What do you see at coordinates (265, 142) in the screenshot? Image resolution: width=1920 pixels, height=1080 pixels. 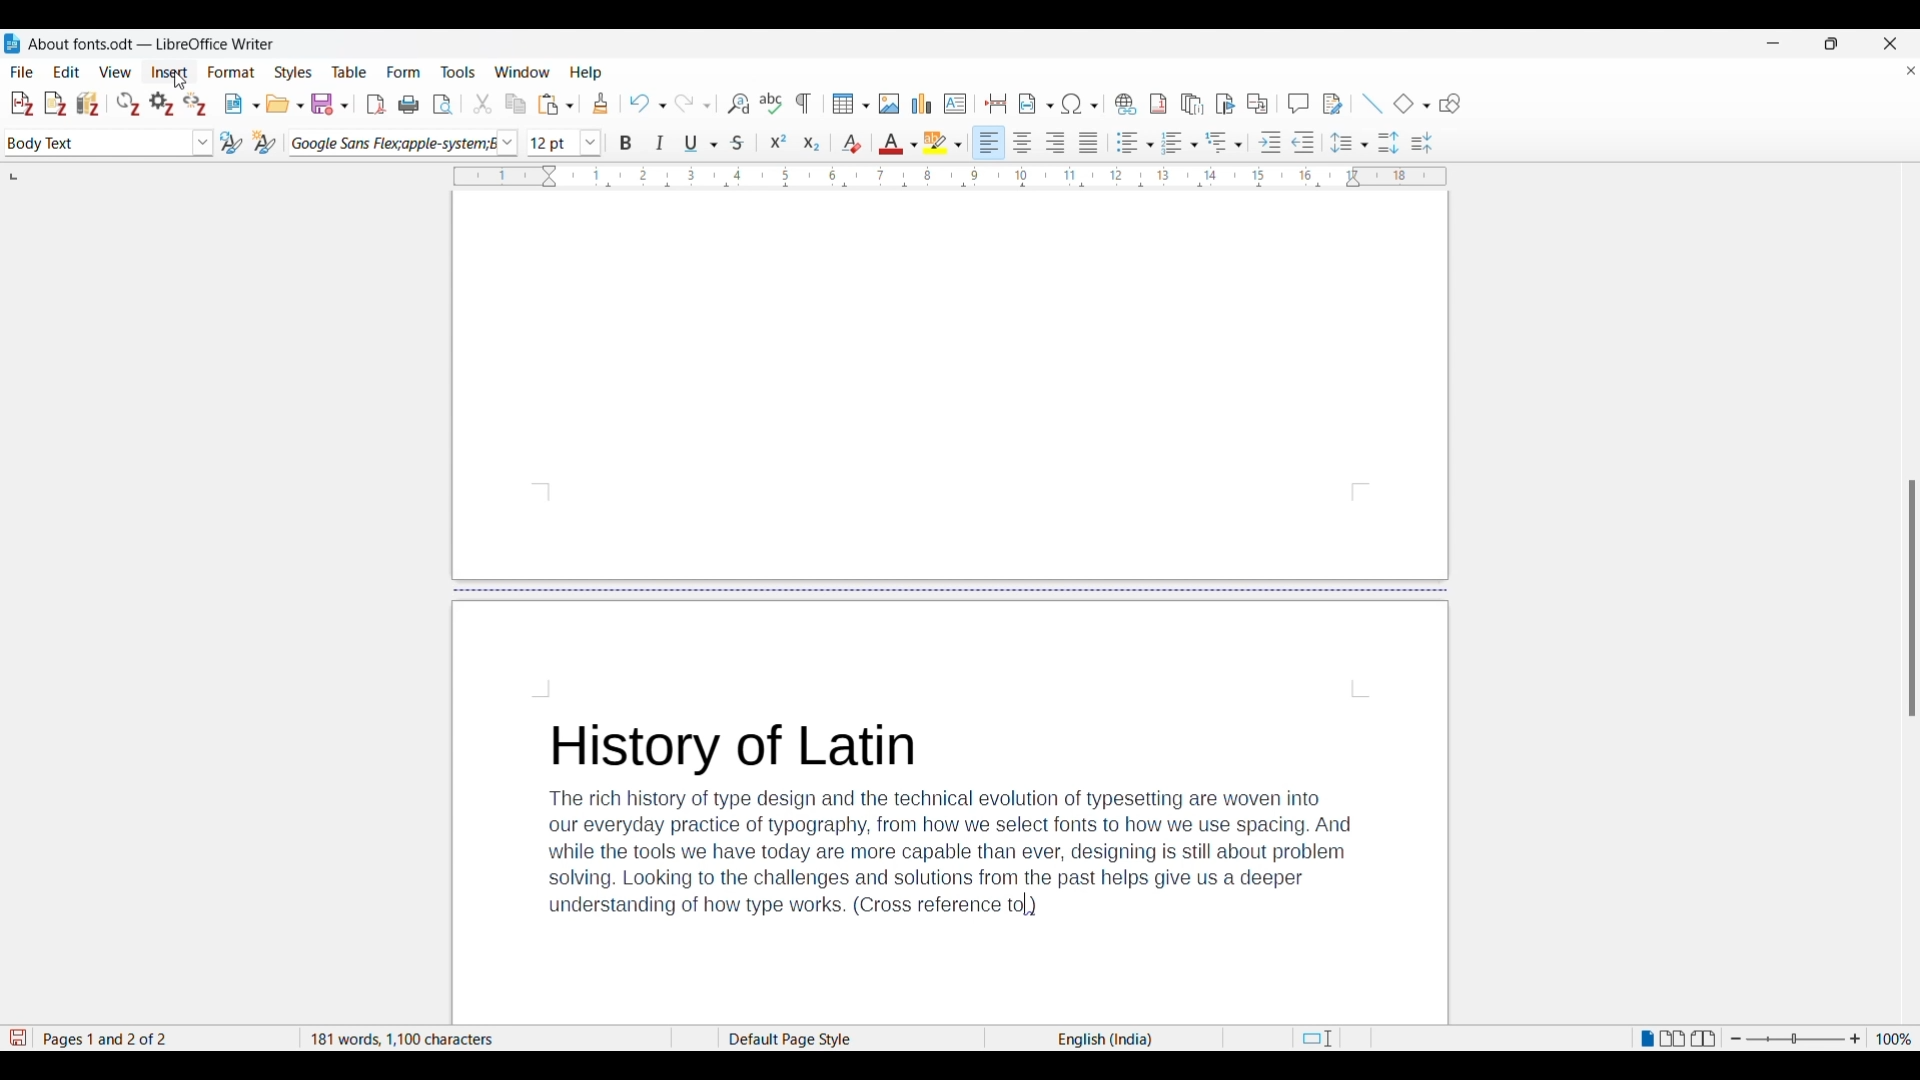 I see `New style from selection` at bounding box center [265, 142].